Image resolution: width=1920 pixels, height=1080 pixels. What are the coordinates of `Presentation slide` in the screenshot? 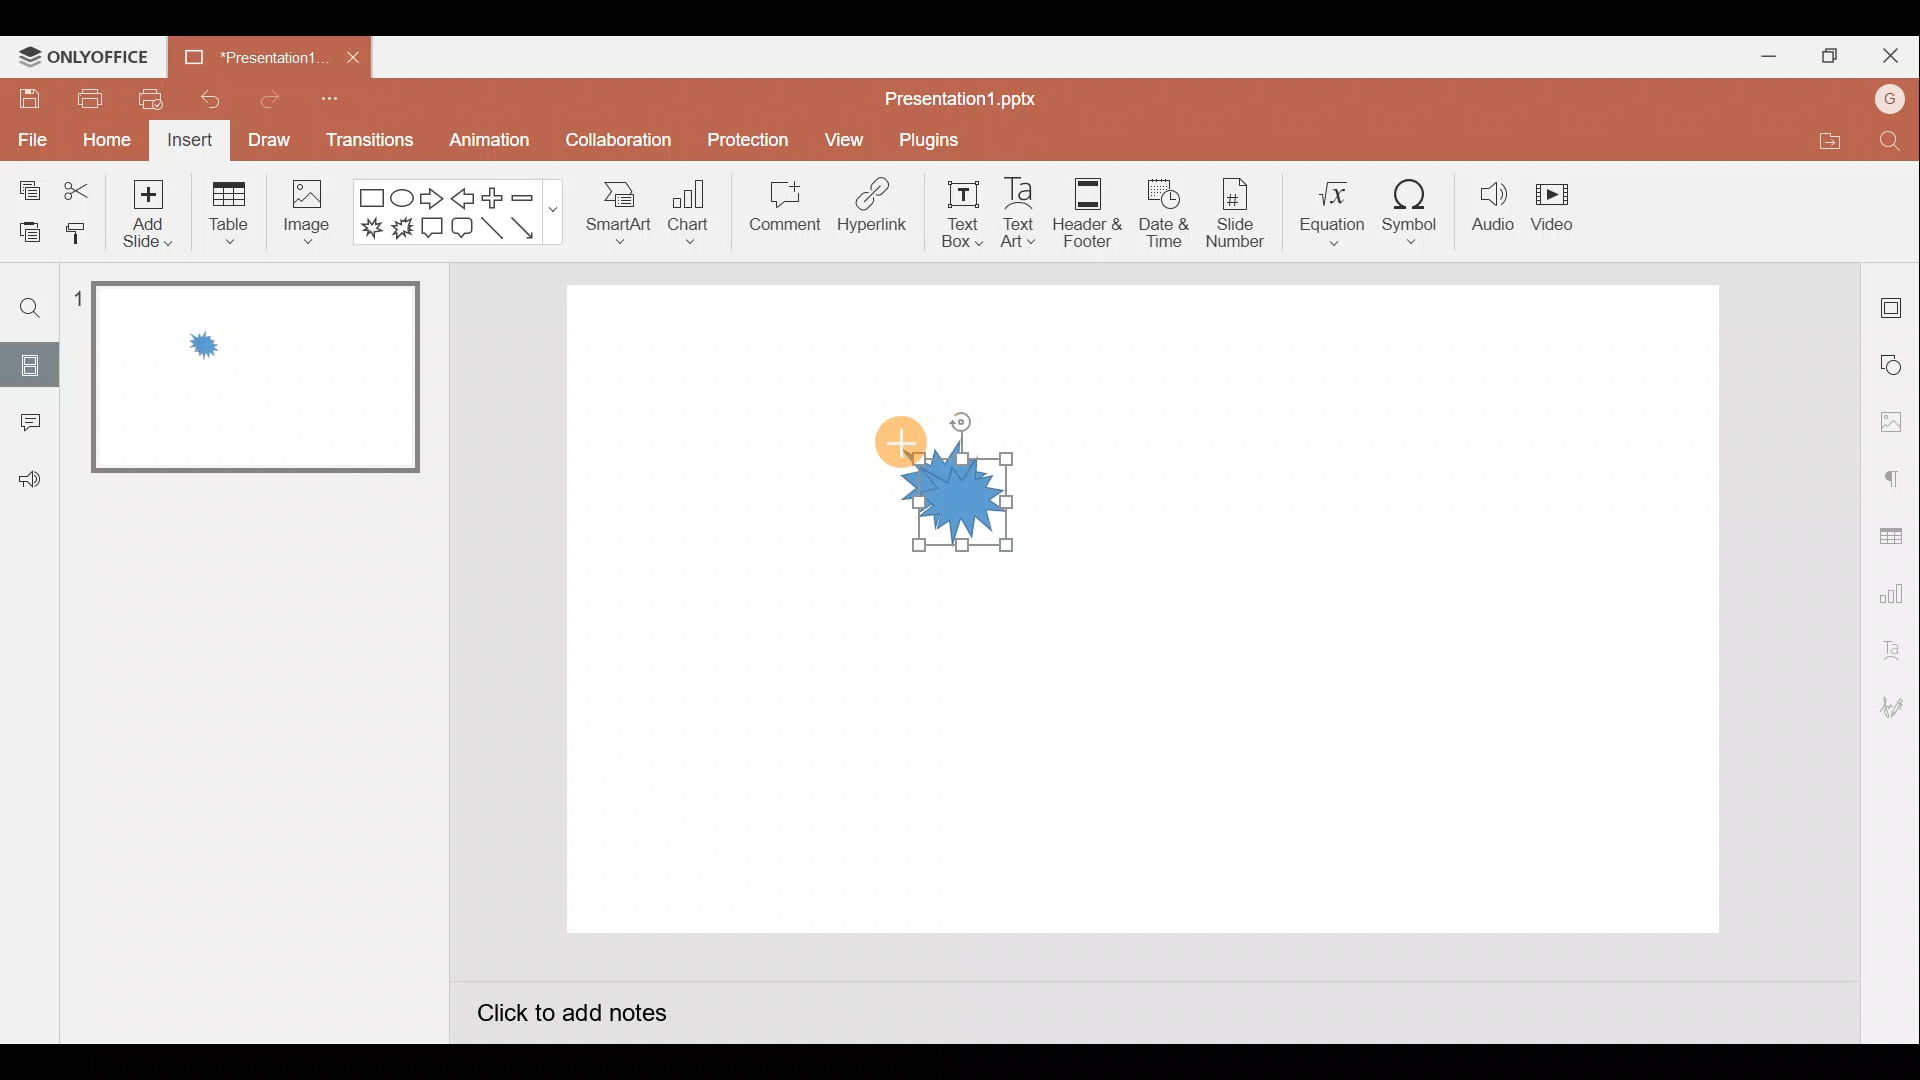 It's located at (1410, 616).